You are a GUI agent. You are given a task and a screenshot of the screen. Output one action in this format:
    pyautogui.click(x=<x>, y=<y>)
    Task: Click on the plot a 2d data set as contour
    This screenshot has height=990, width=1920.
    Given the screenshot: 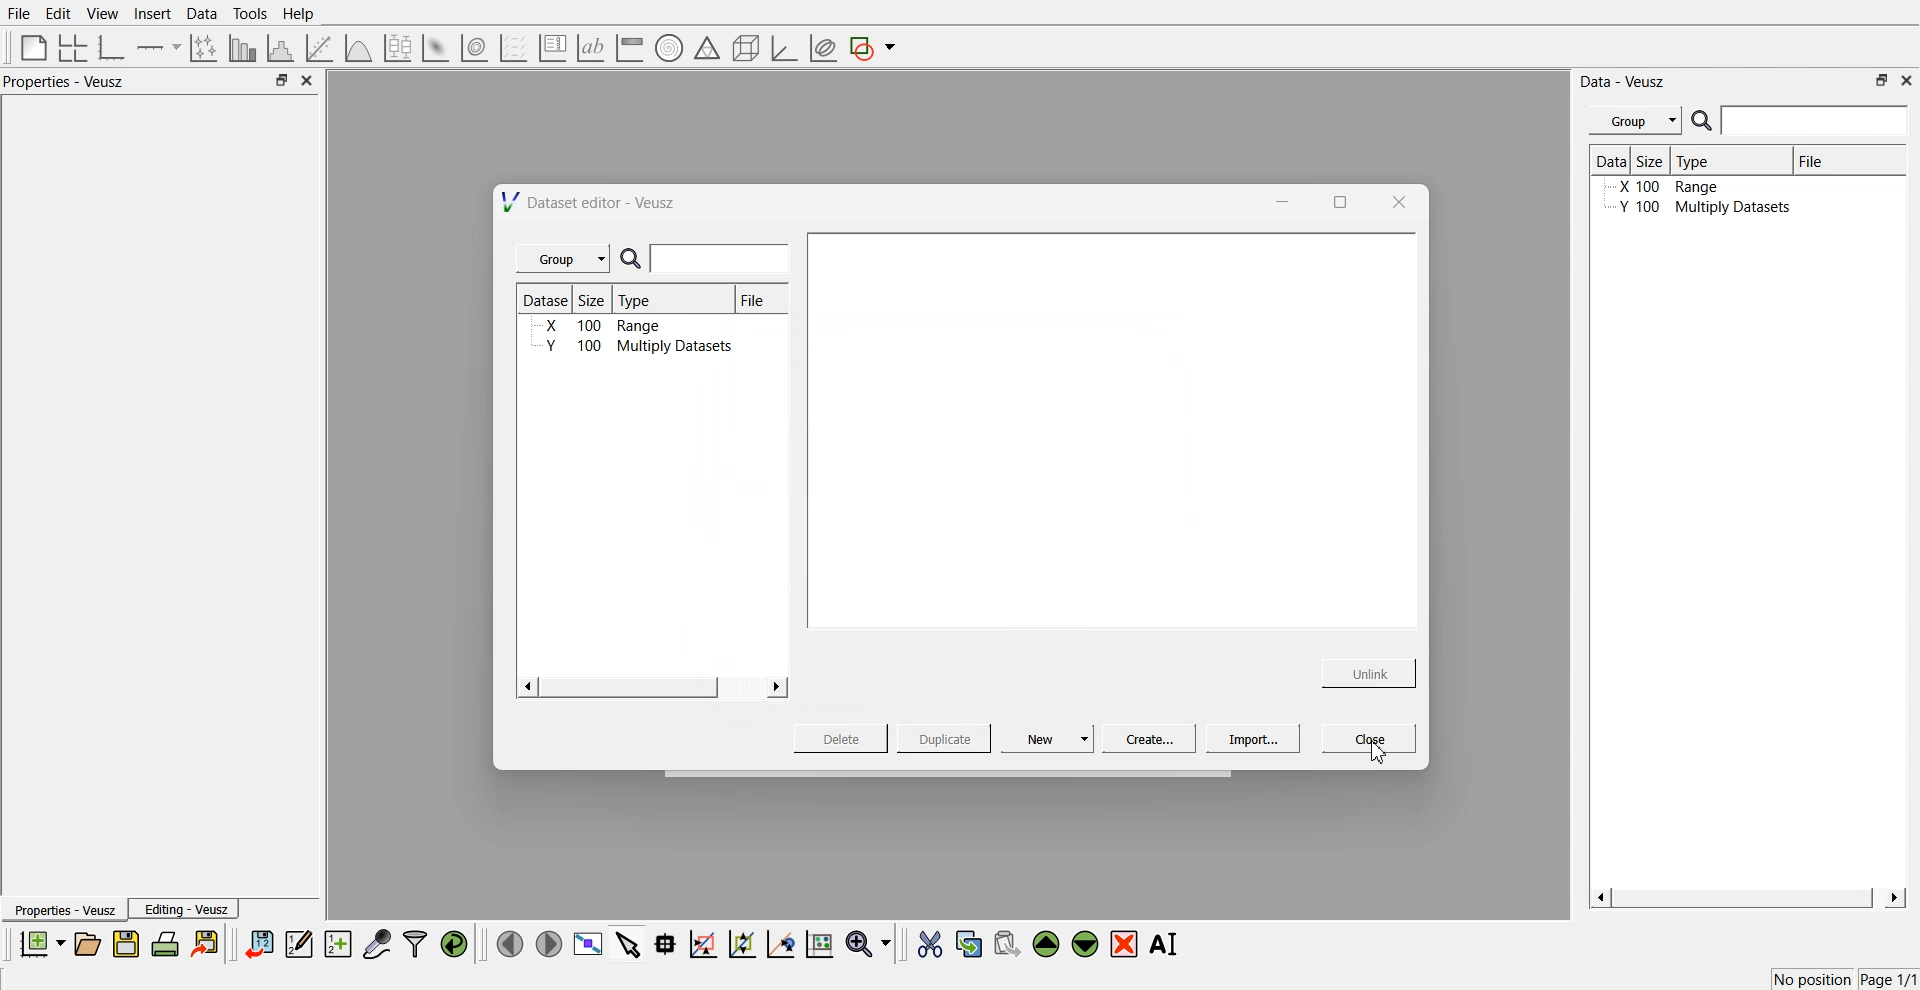 What is the action you would take?
    pyautogui.click(x=473, y=49)
    